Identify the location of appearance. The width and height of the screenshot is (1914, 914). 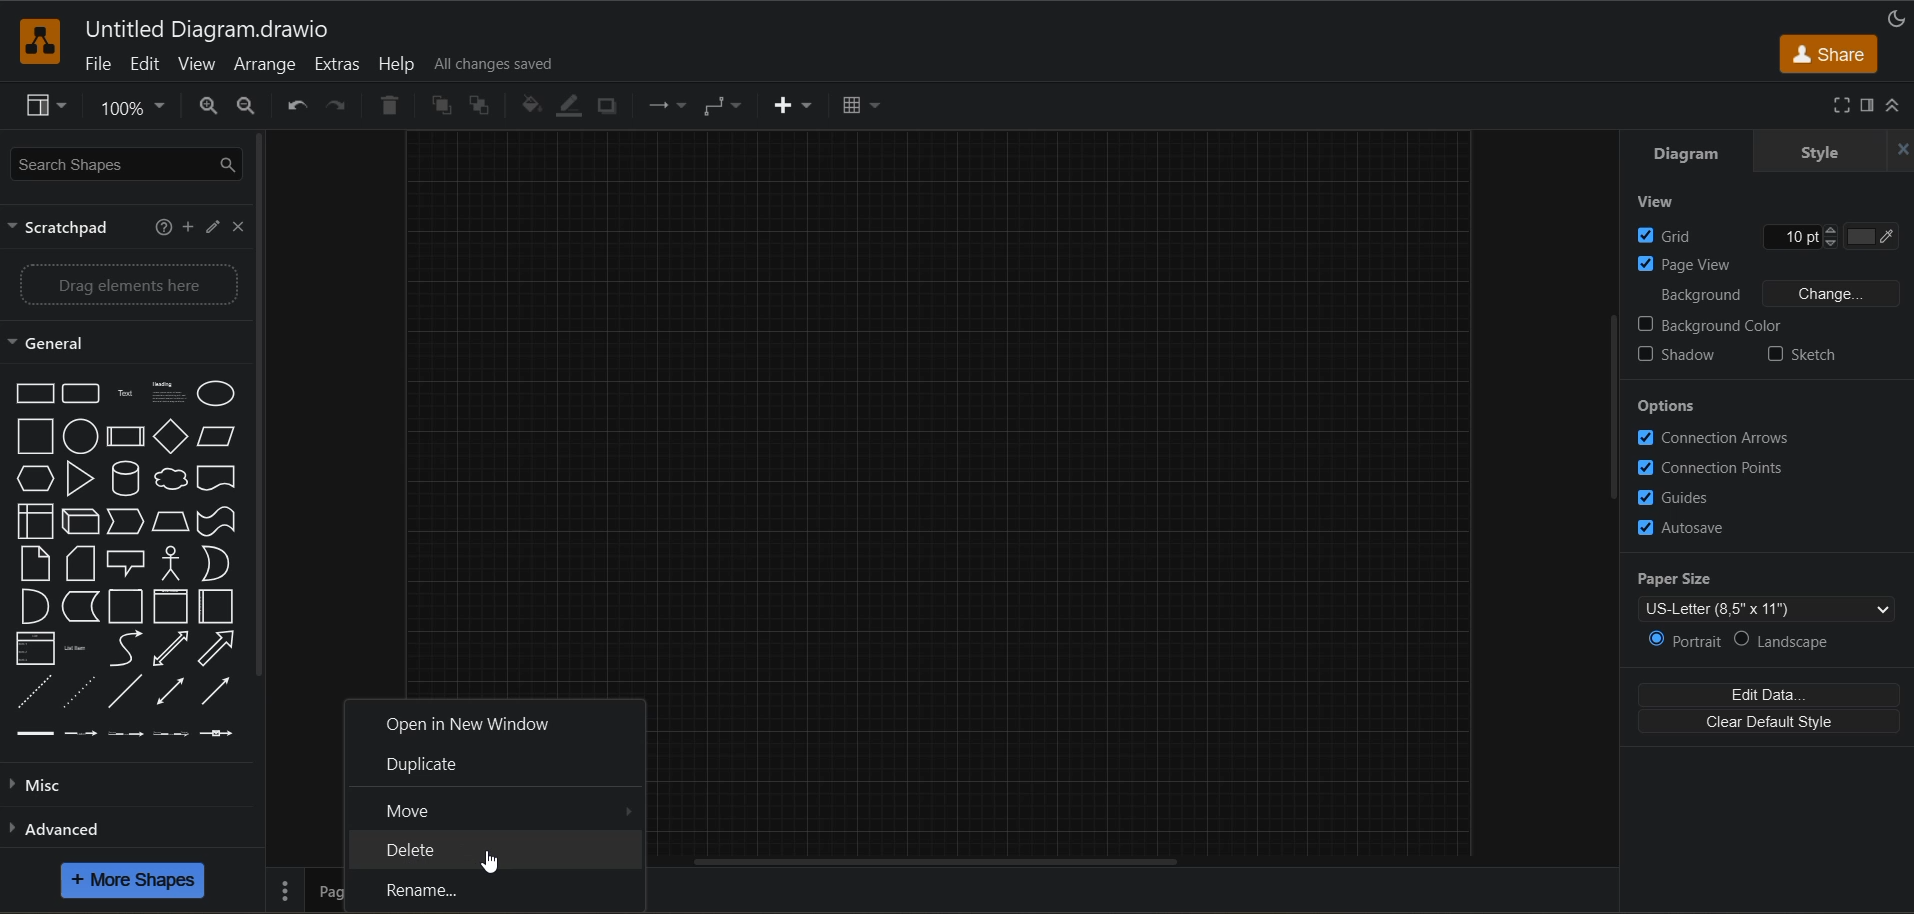
(1900, 18).